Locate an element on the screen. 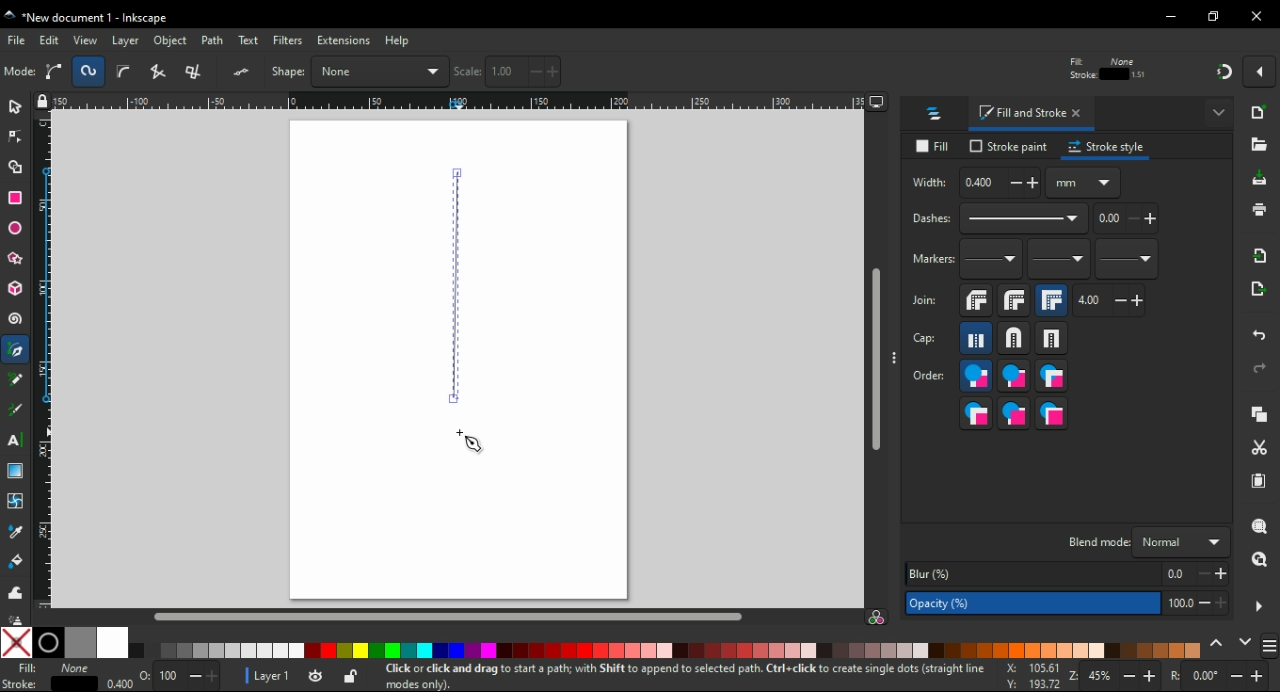  text is located at coordinates (250, 41).